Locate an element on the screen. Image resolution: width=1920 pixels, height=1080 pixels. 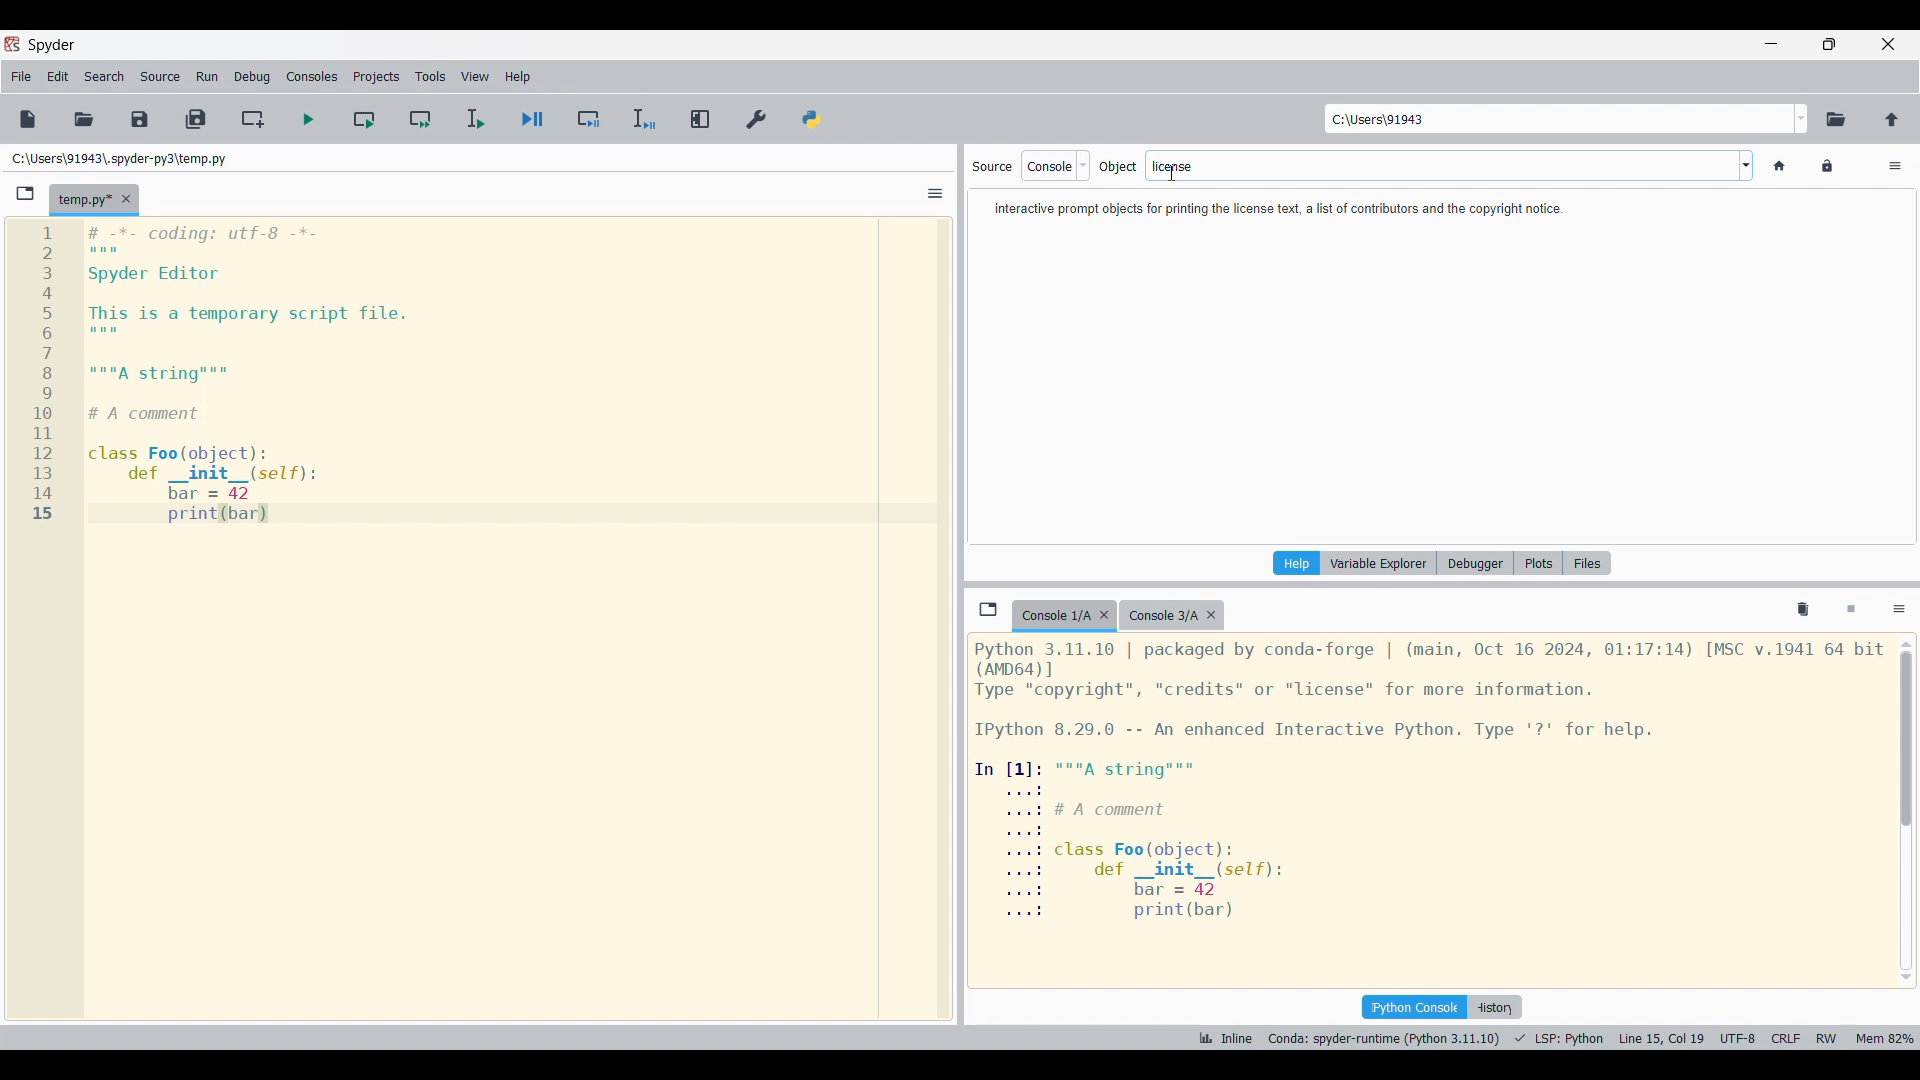
IPython console is located at coordinates (1412, 1007).